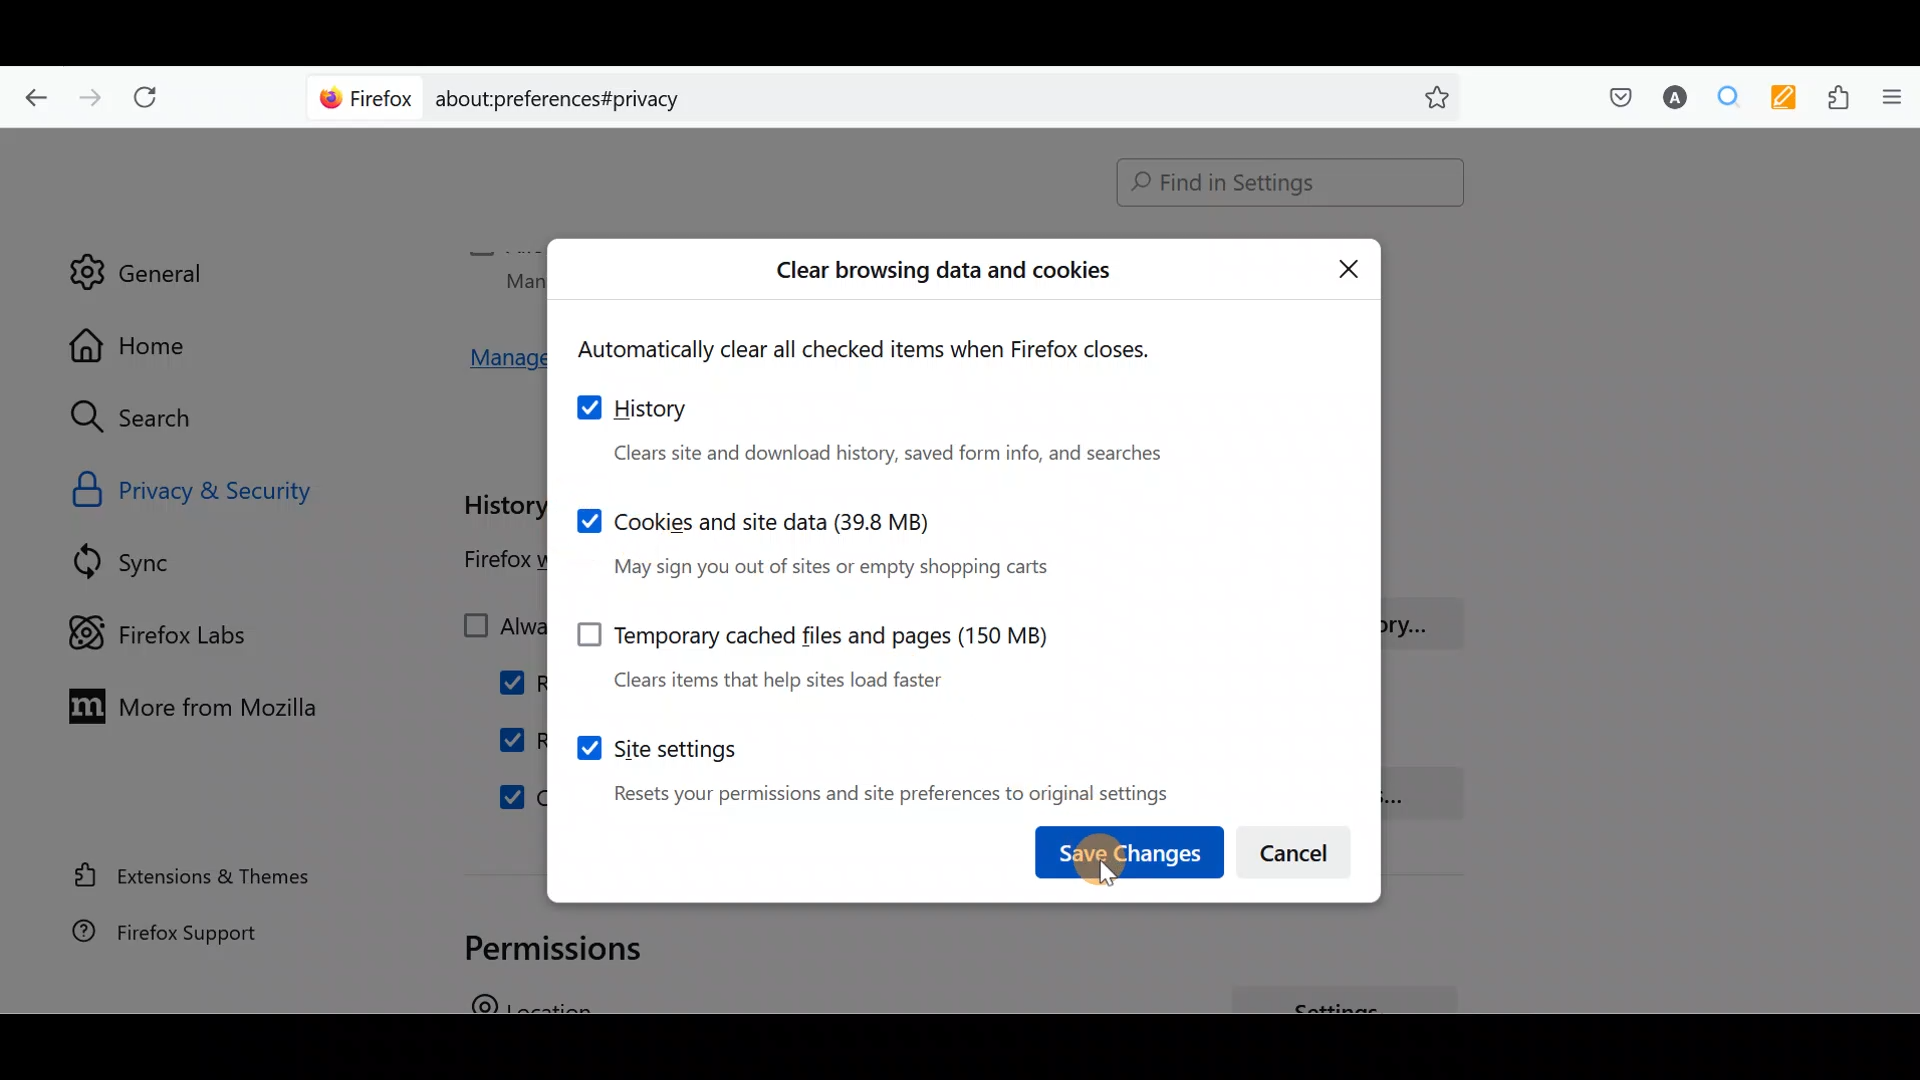  What do you see at coordinates (1833, 98) in the screenshot?
I see `Extensions` at bounding box center [1833, 98].